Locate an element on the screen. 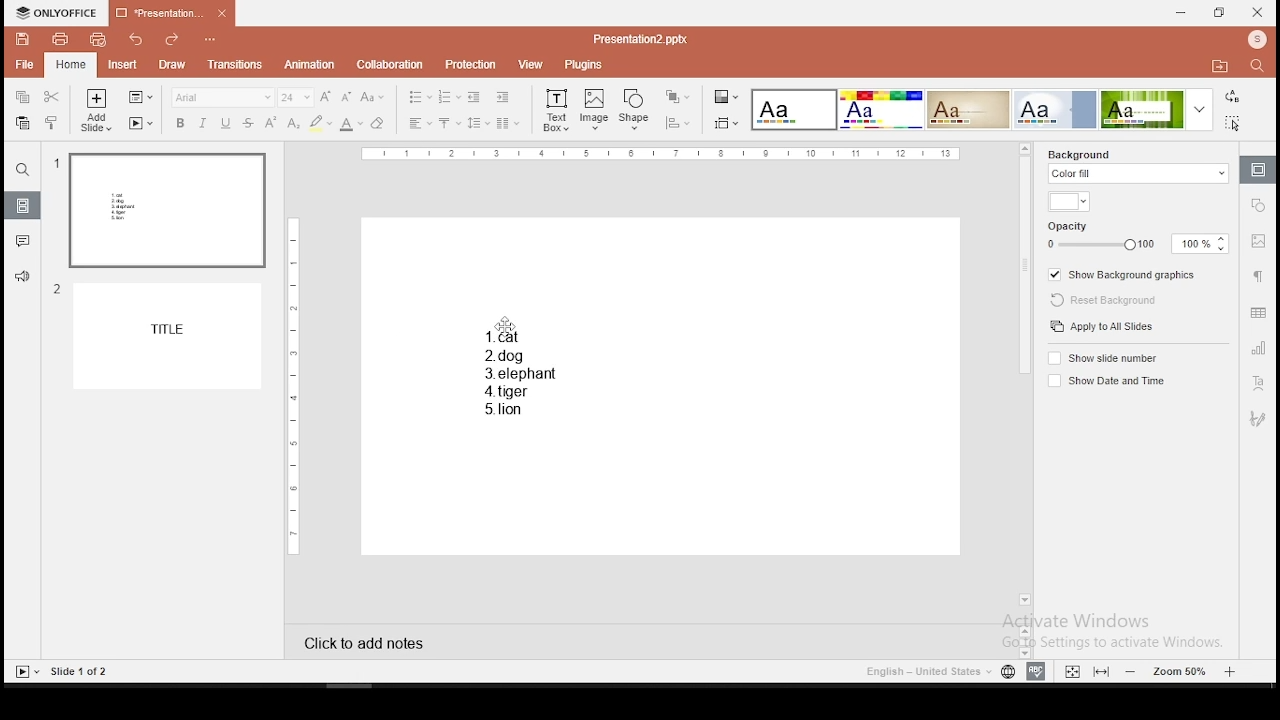  increase font size is located at coordinates (324, 96).